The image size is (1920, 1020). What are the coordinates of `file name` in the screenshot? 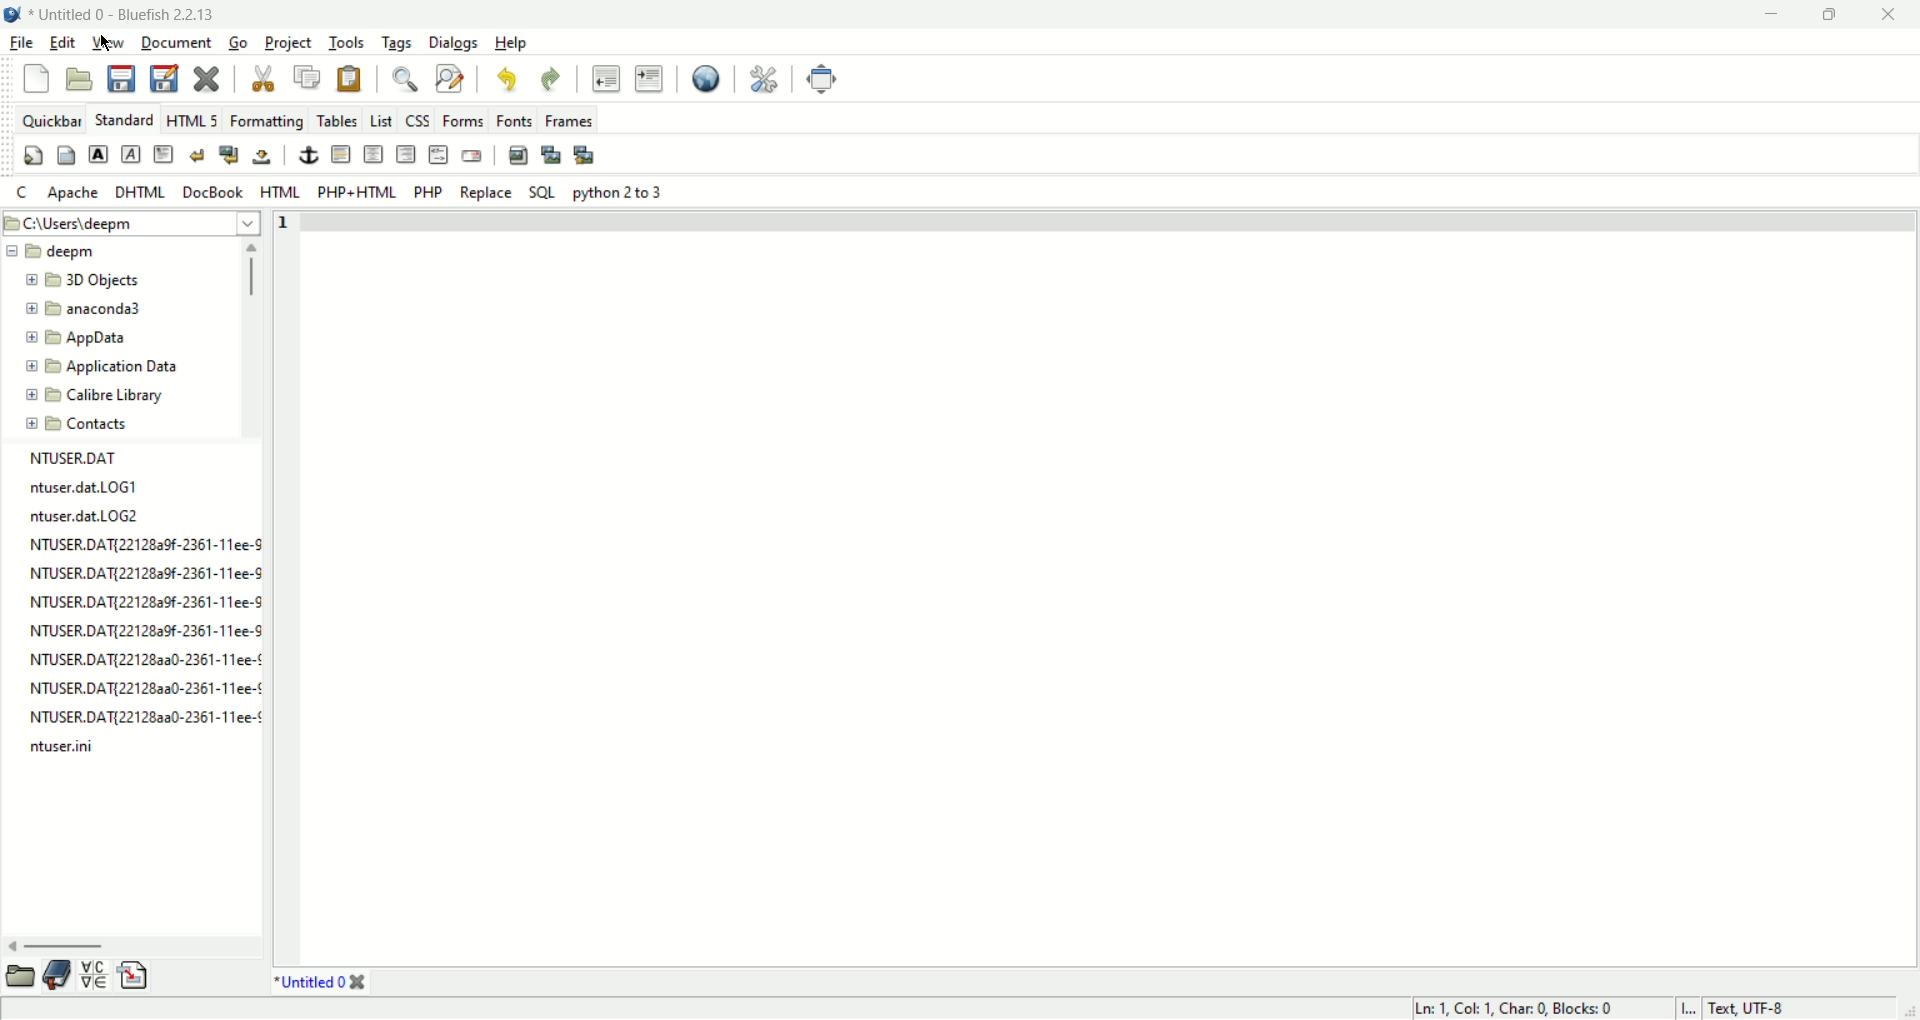 It's located at (79, 457).